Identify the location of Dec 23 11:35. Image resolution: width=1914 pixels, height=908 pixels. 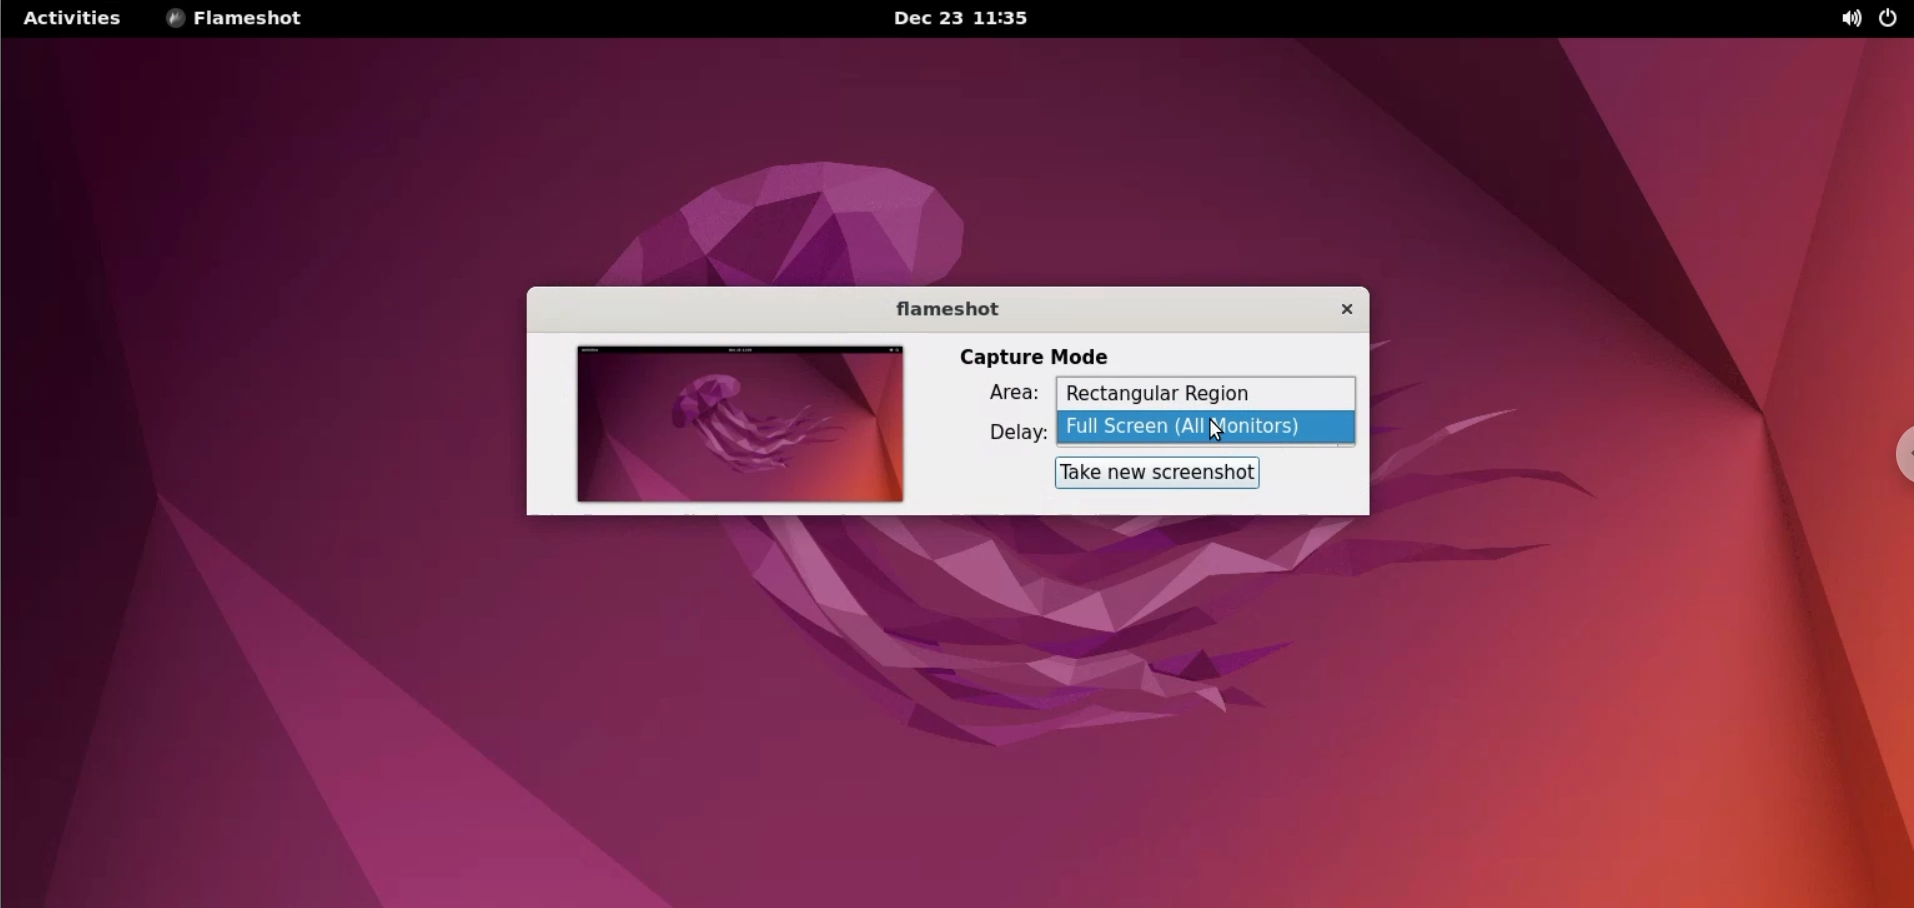
(973, 18).